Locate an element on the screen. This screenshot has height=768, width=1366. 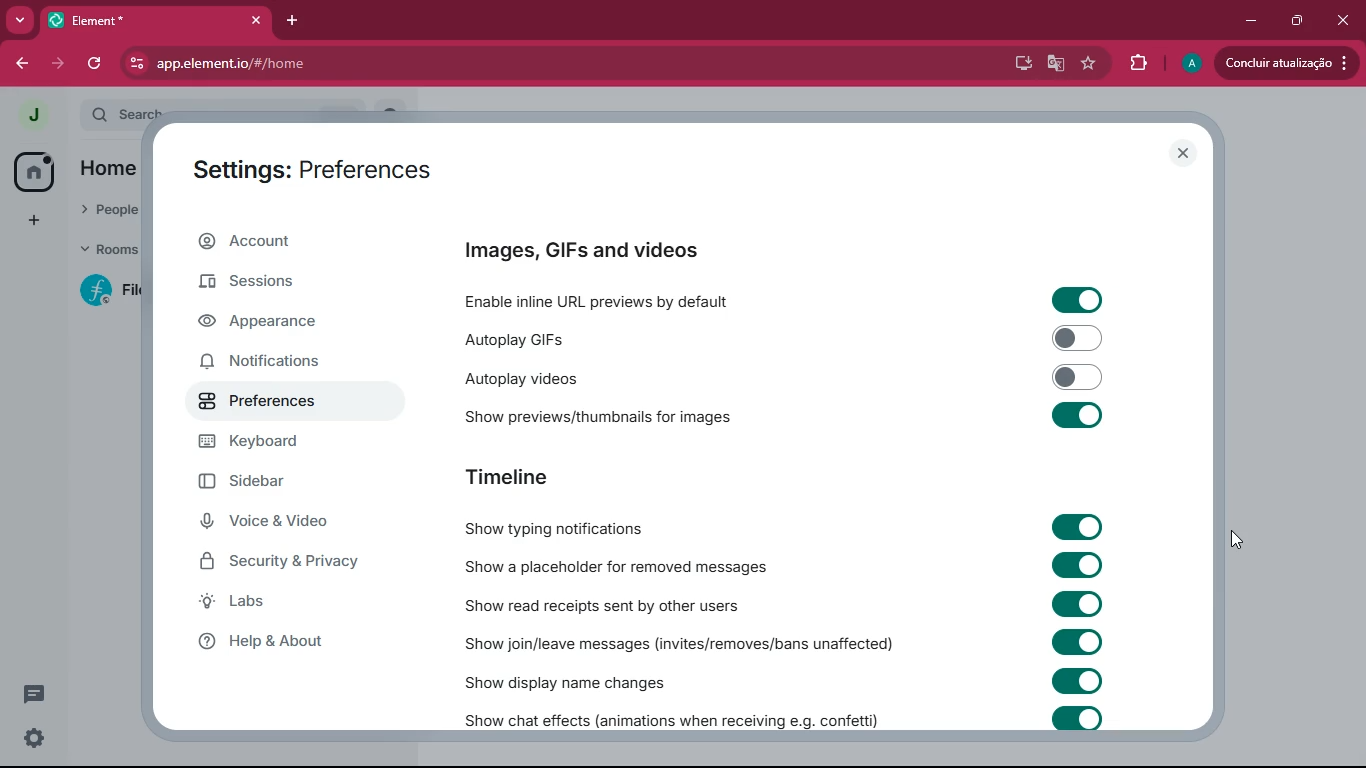
extensions is located at coordinates (1134, 64).